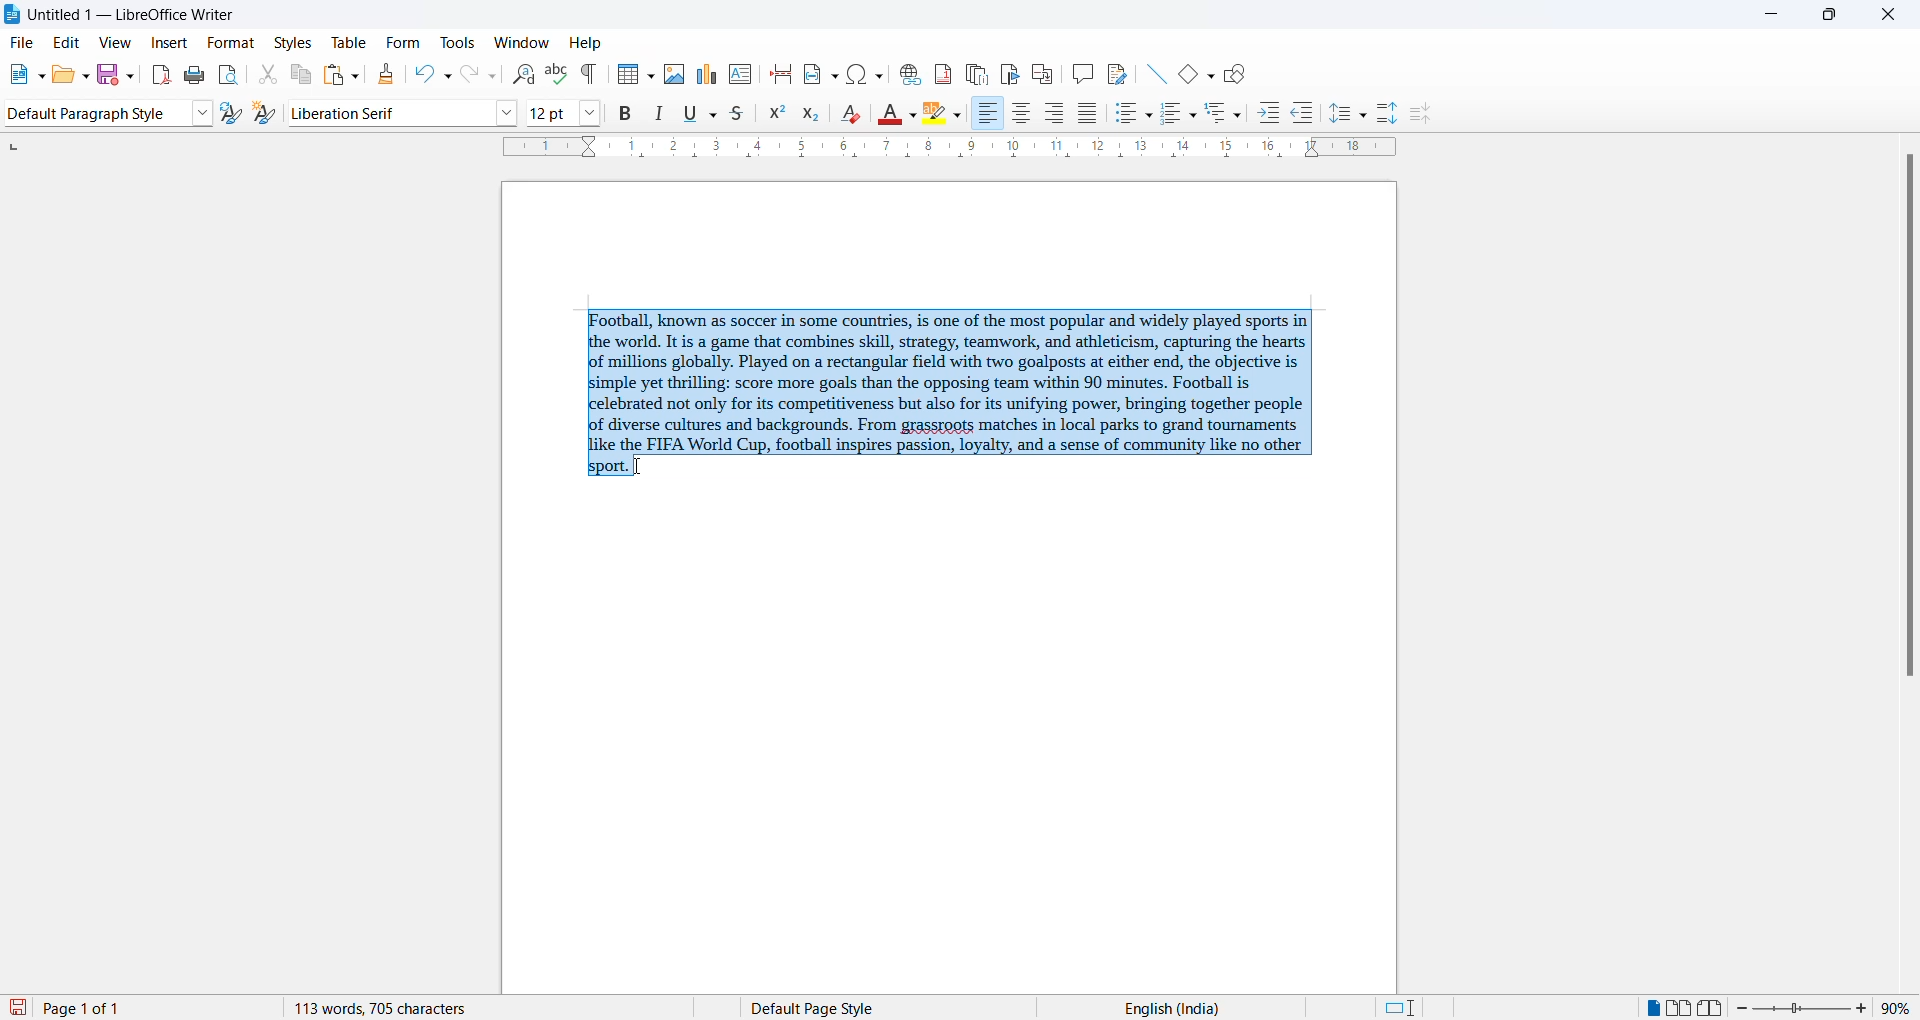 This screenshot has height=1020, width=1920. Describe the element at coordinates (507, 112) in the screenshot. I see `font options` at that location.